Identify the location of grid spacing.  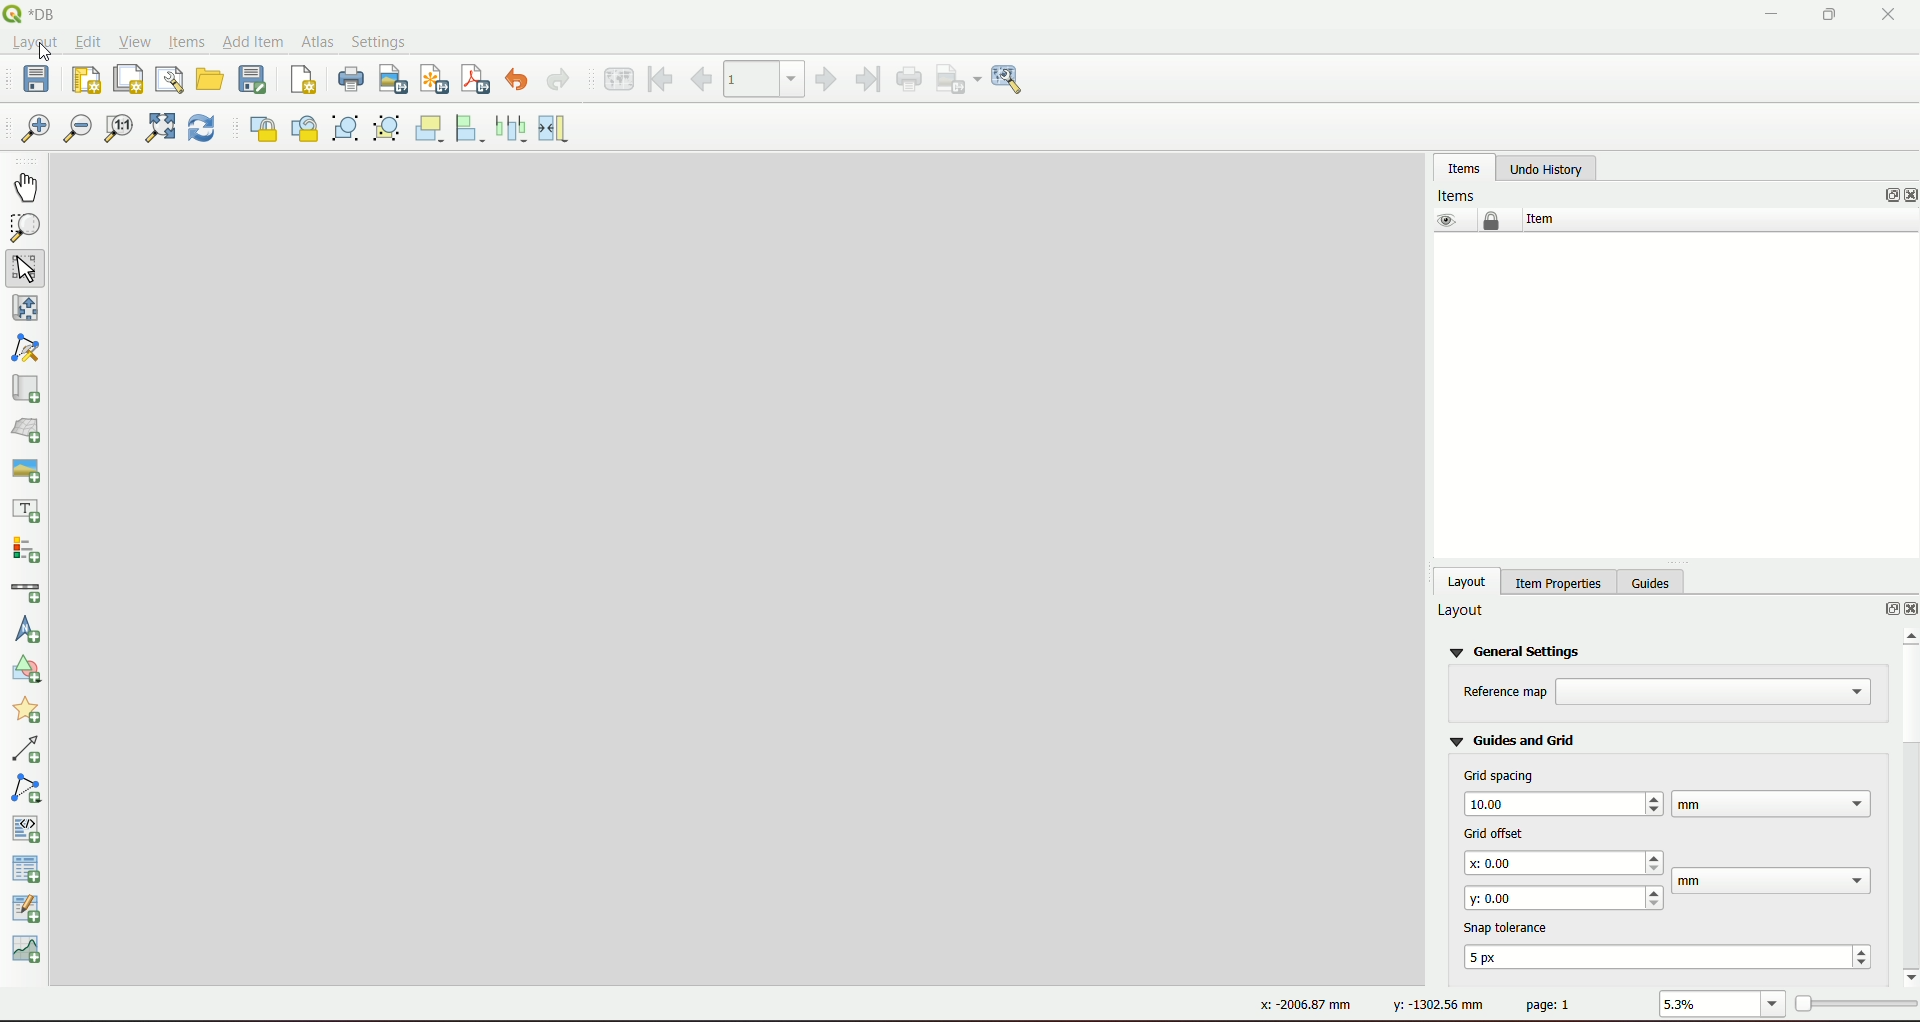
(1500, 775).